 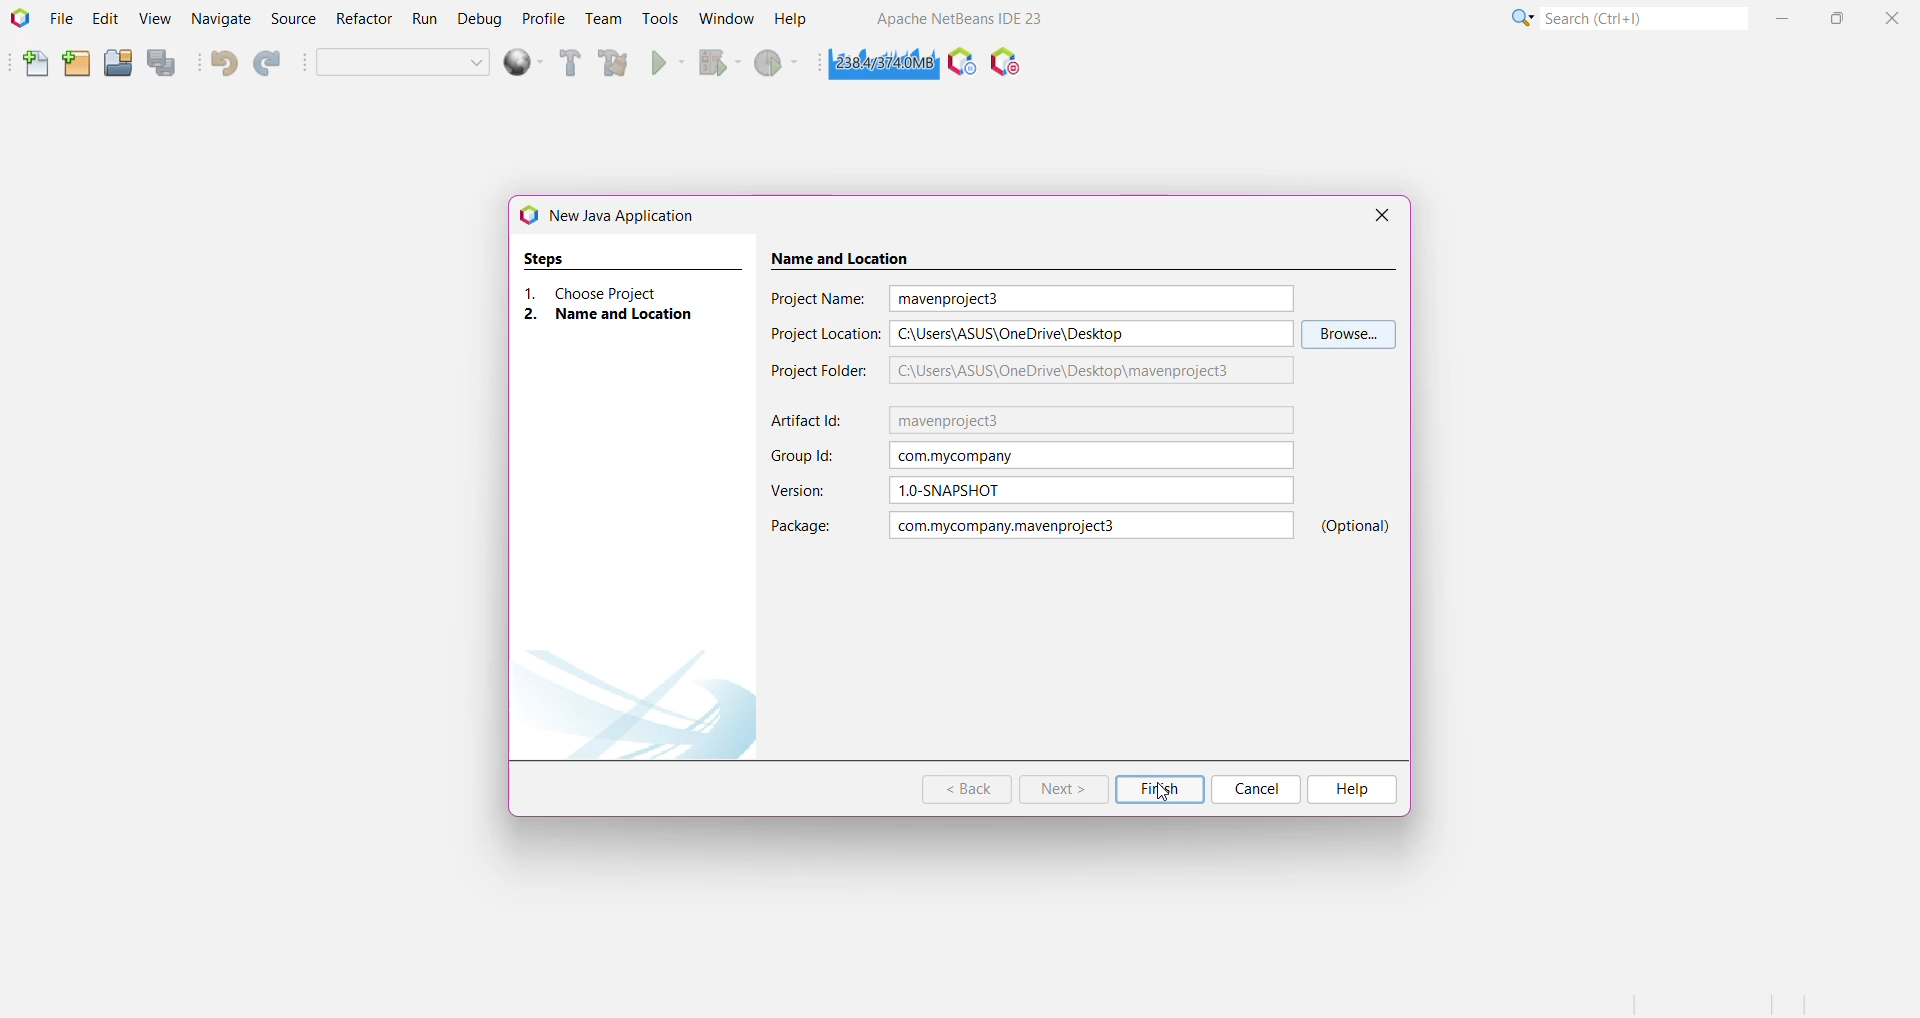 I want to click on Artifact Id (Default), so click(x=1092, y=421).